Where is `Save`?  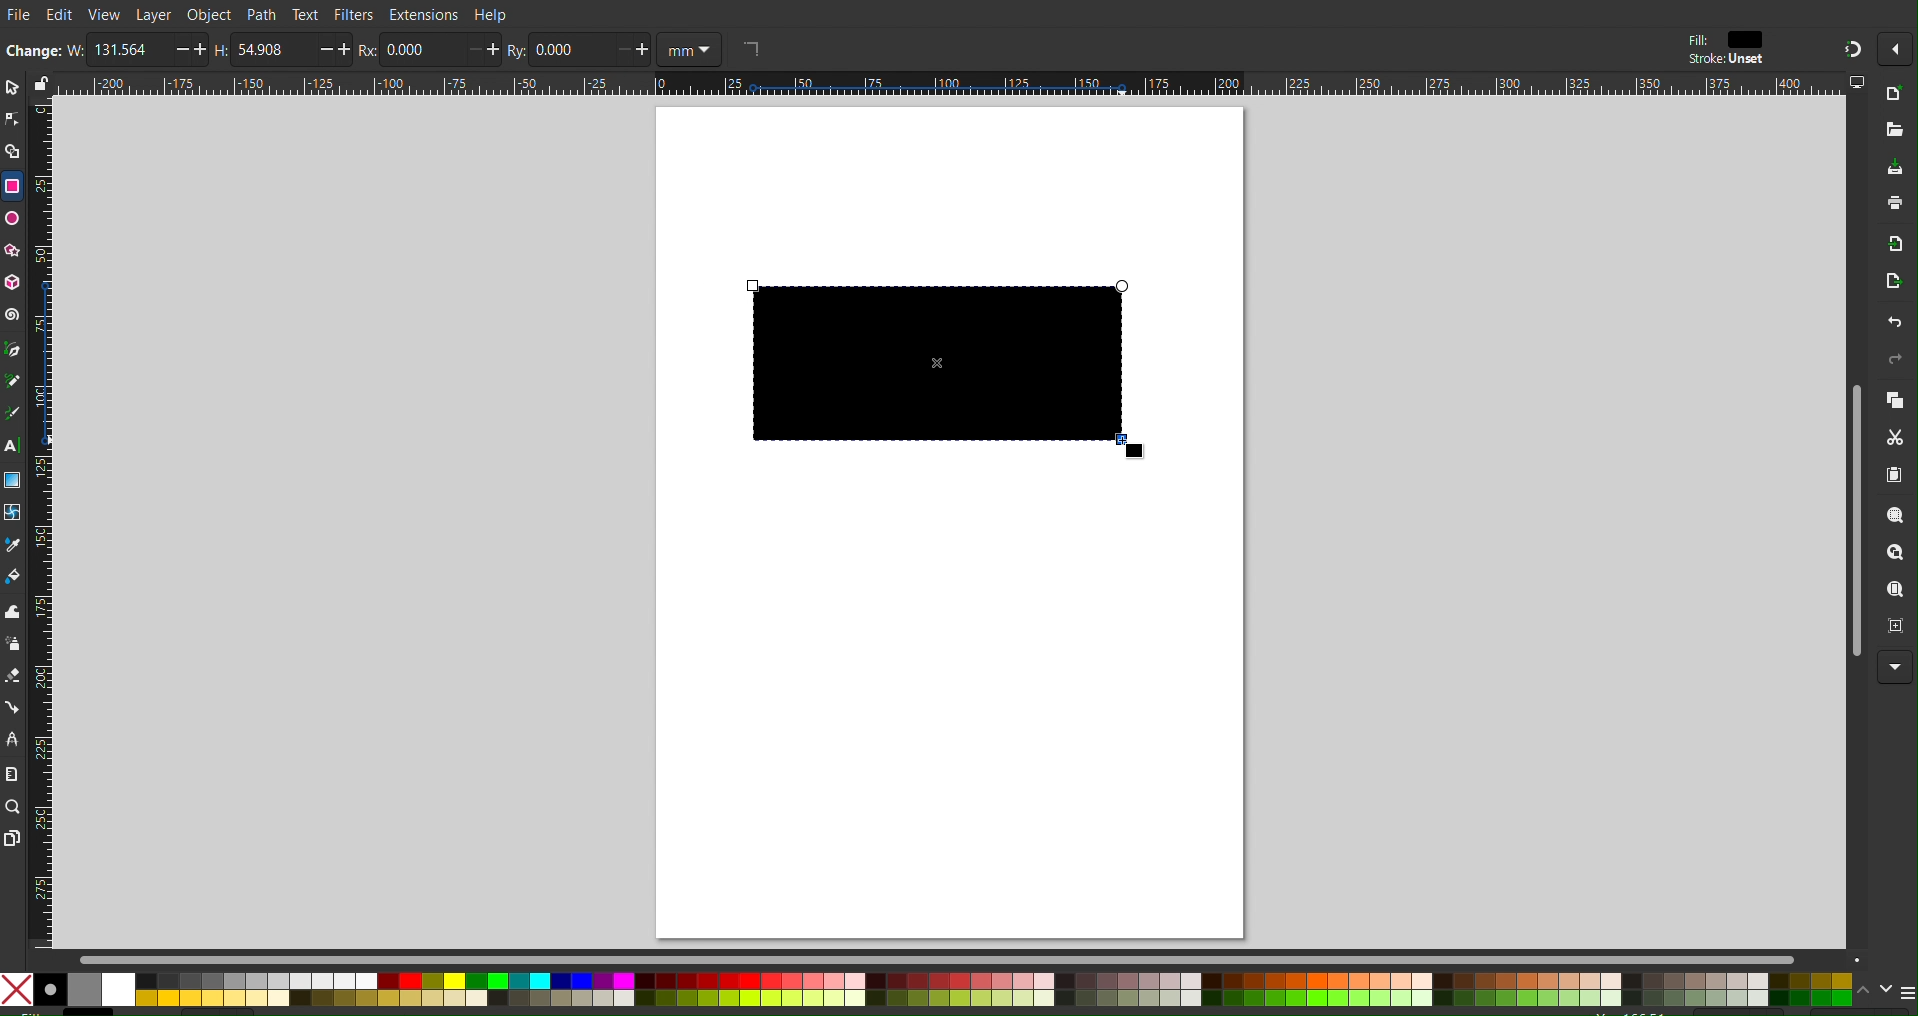 Save is located at coordinates (1890, 168).